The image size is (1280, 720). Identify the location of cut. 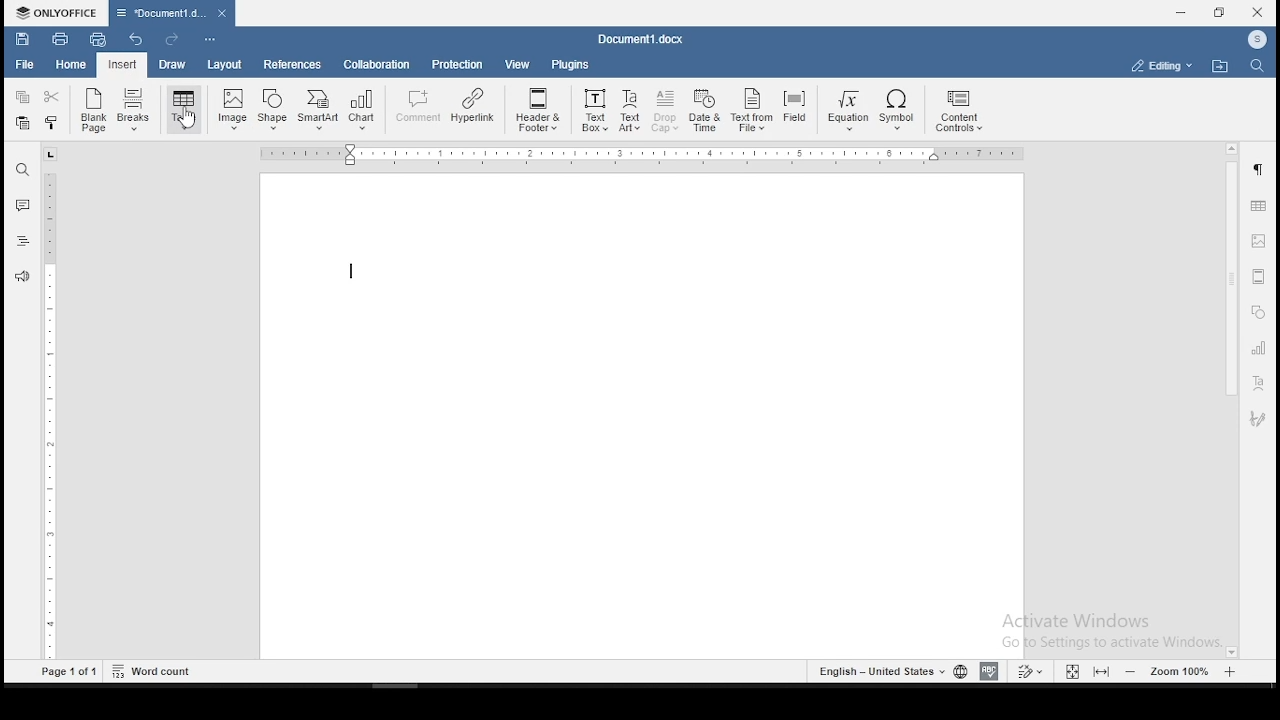
(56, 96).